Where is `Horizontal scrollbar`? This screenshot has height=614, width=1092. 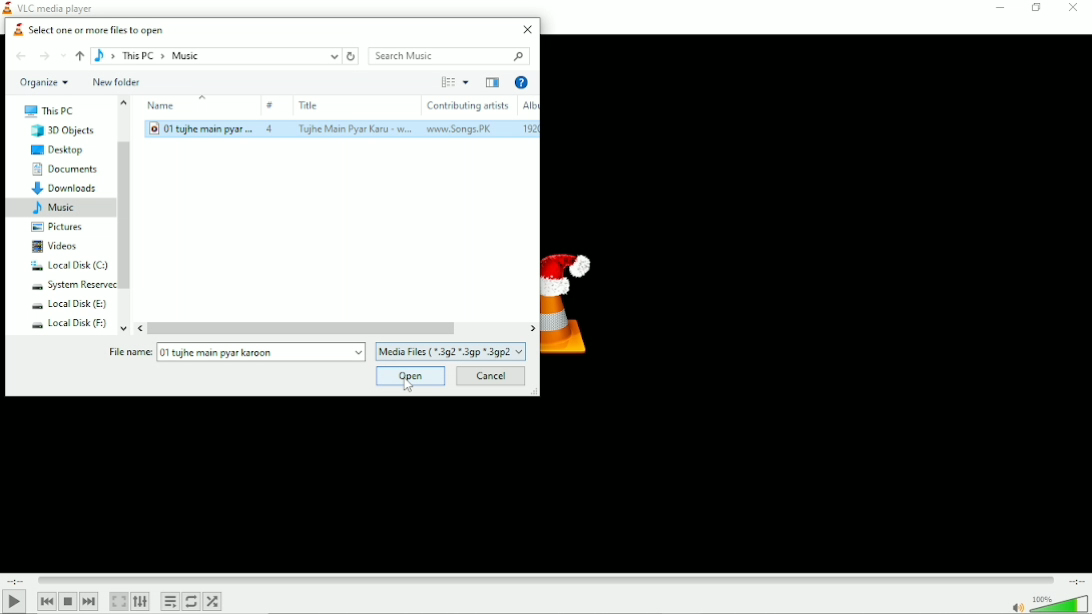 Horizontal scrollbar is located at coordinates (306, 326).